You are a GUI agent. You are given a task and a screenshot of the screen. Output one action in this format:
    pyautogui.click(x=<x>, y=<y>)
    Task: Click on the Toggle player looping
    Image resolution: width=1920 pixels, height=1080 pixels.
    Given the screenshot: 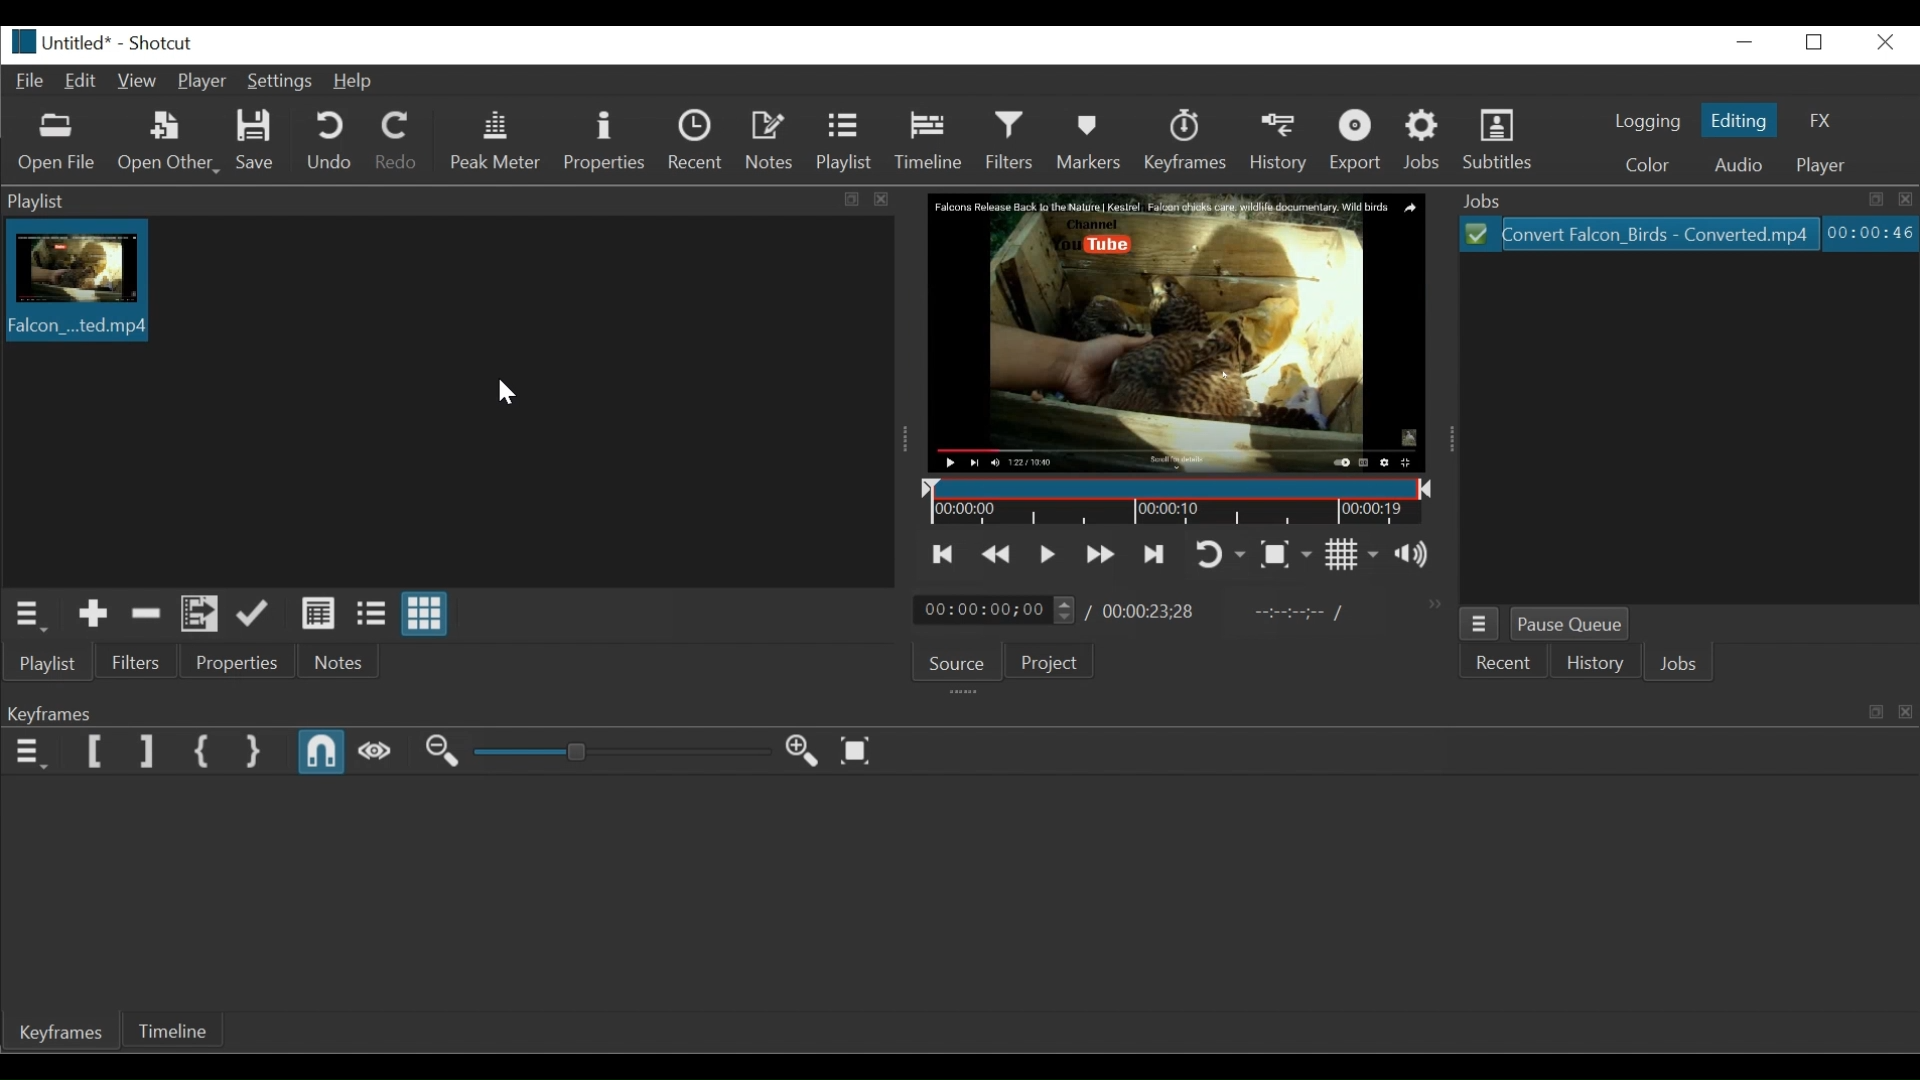 What is the action you would take?
    pyautogui.click(x=1219, y=552)
    